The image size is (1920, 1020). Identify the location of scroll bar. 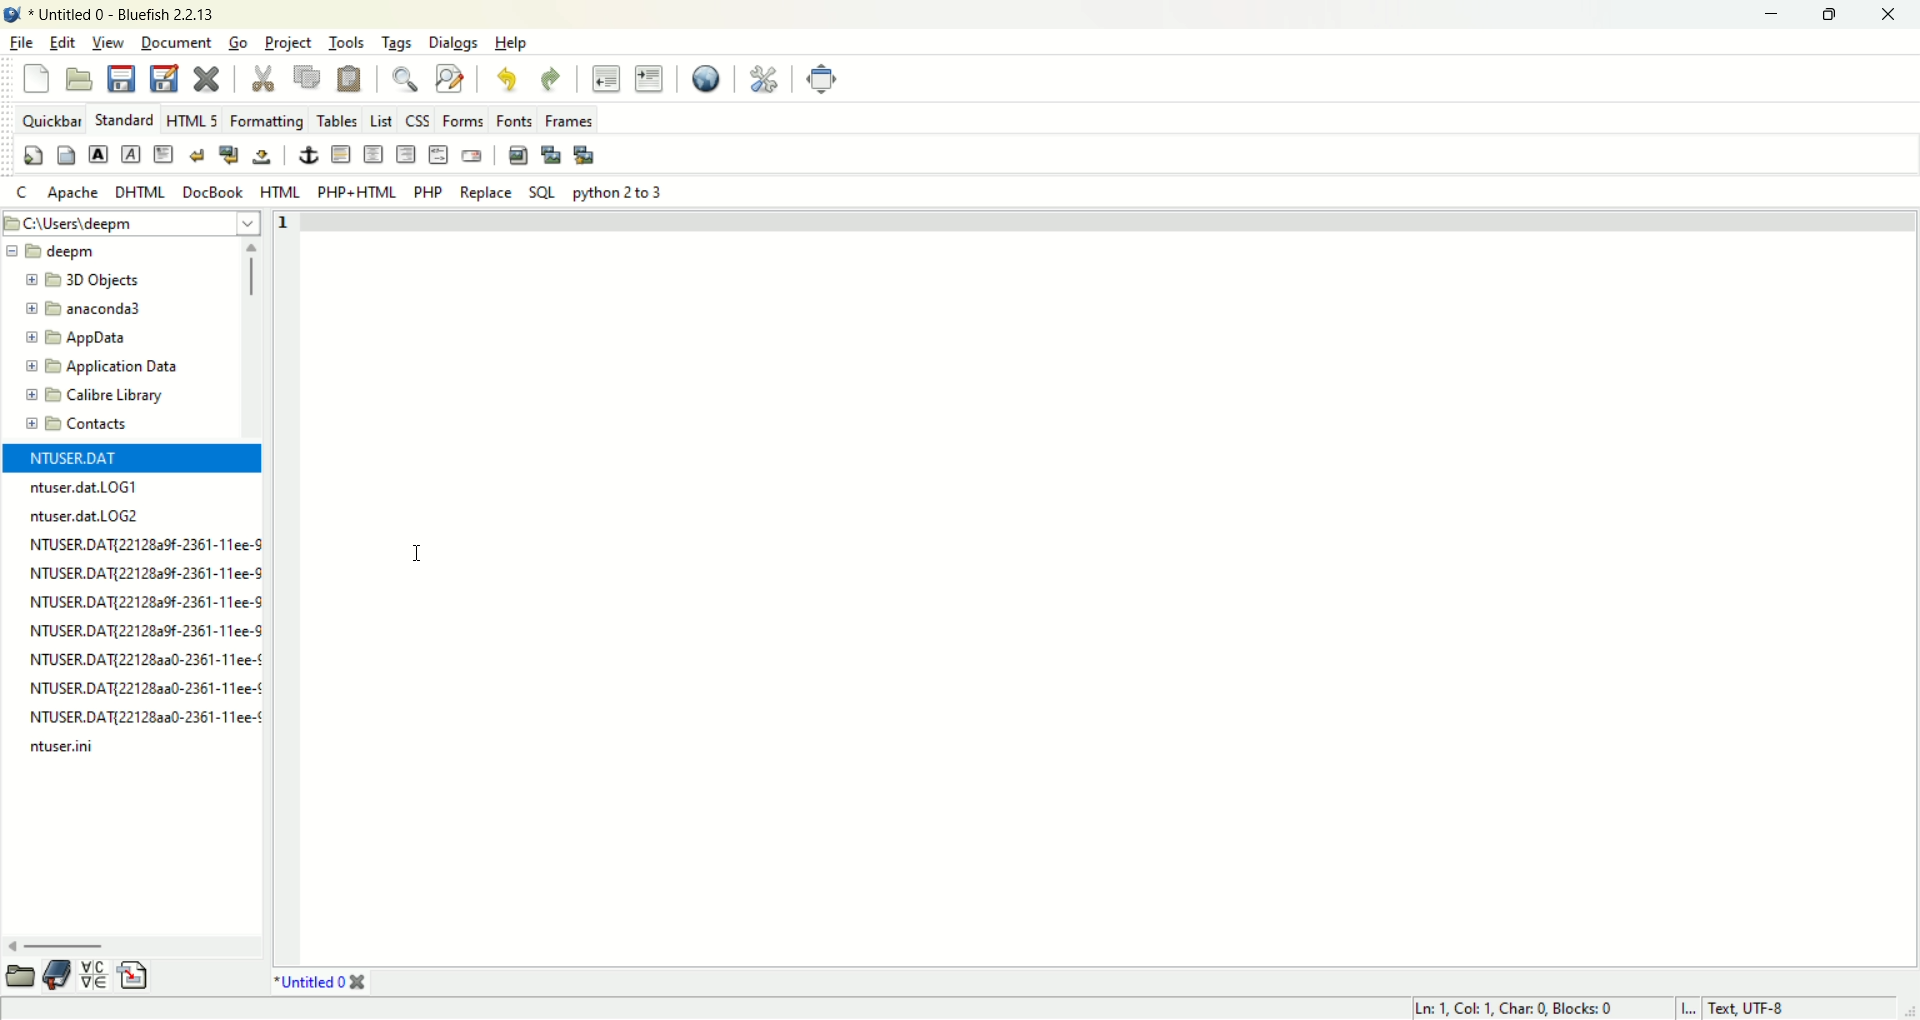
(250, 340).